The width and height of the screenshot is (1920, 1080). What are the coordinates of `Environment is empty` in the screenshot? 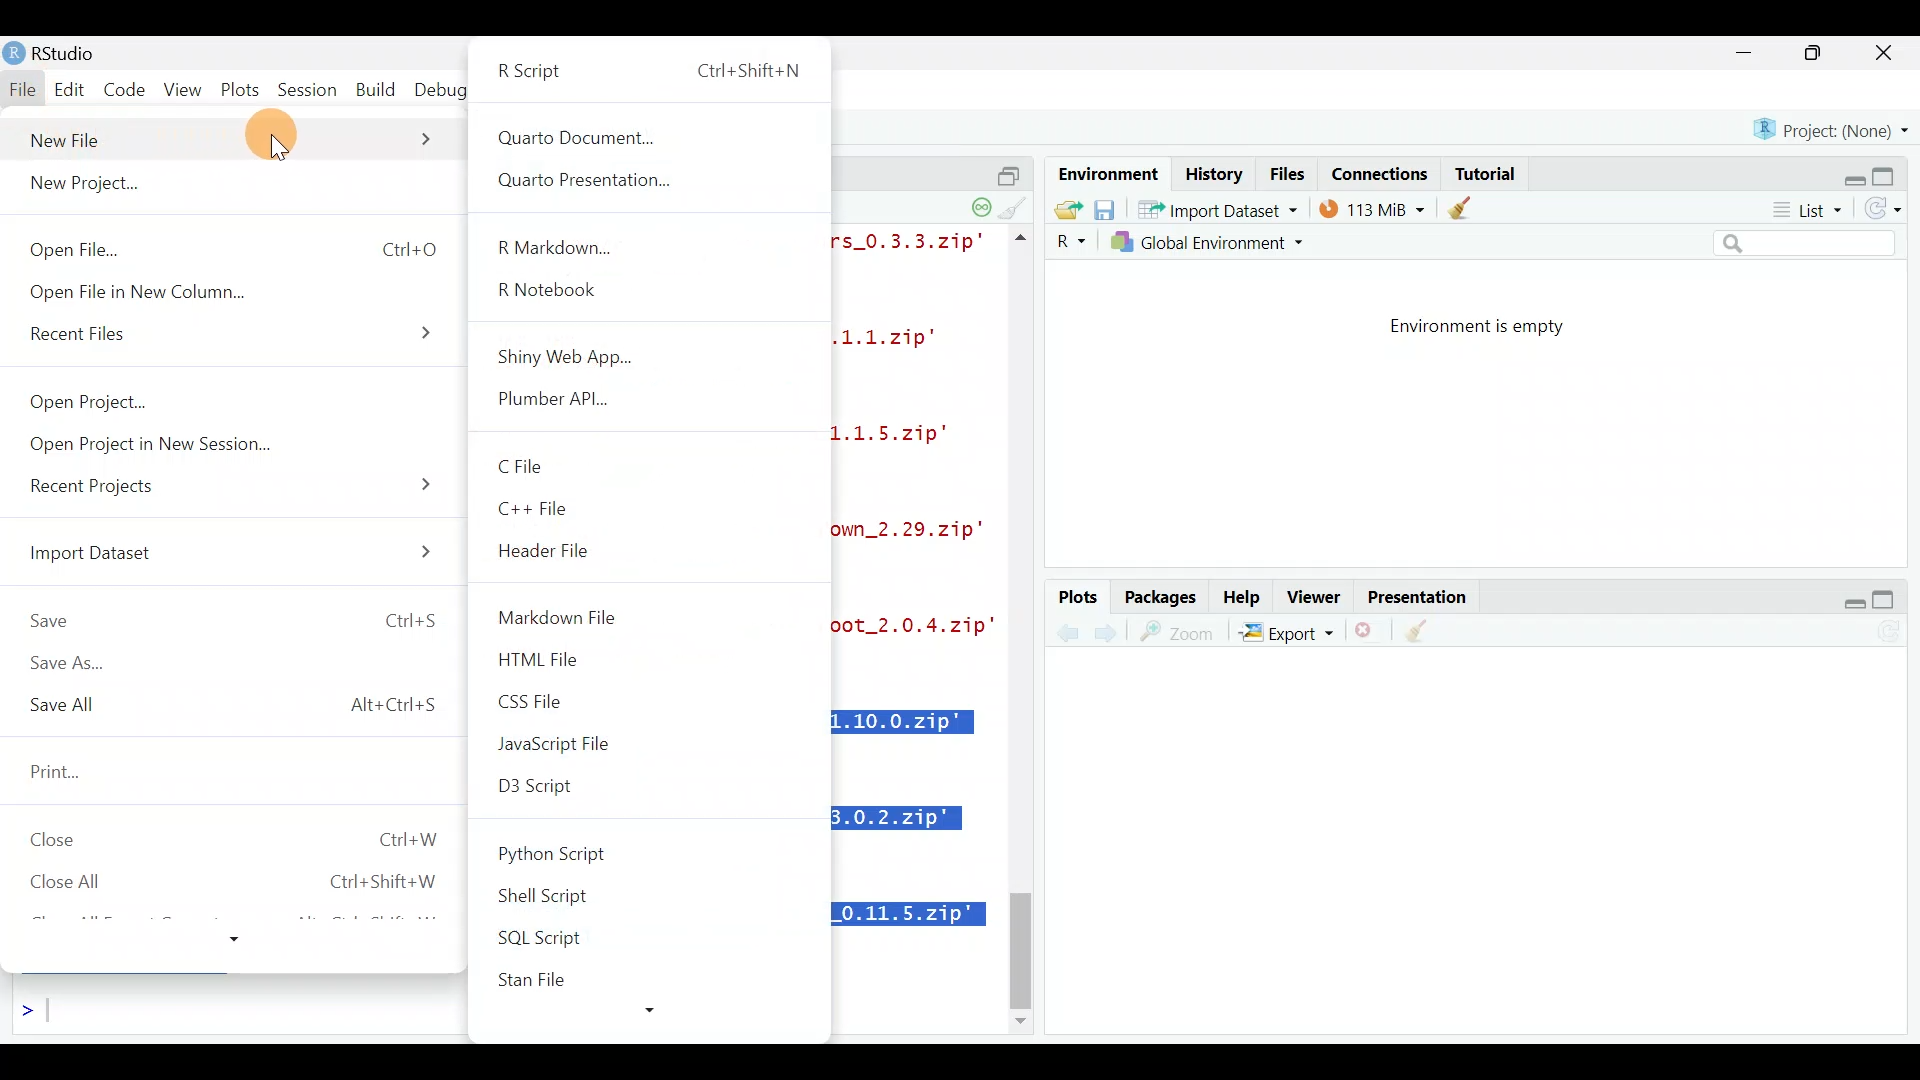 It's located at (1494, 327).